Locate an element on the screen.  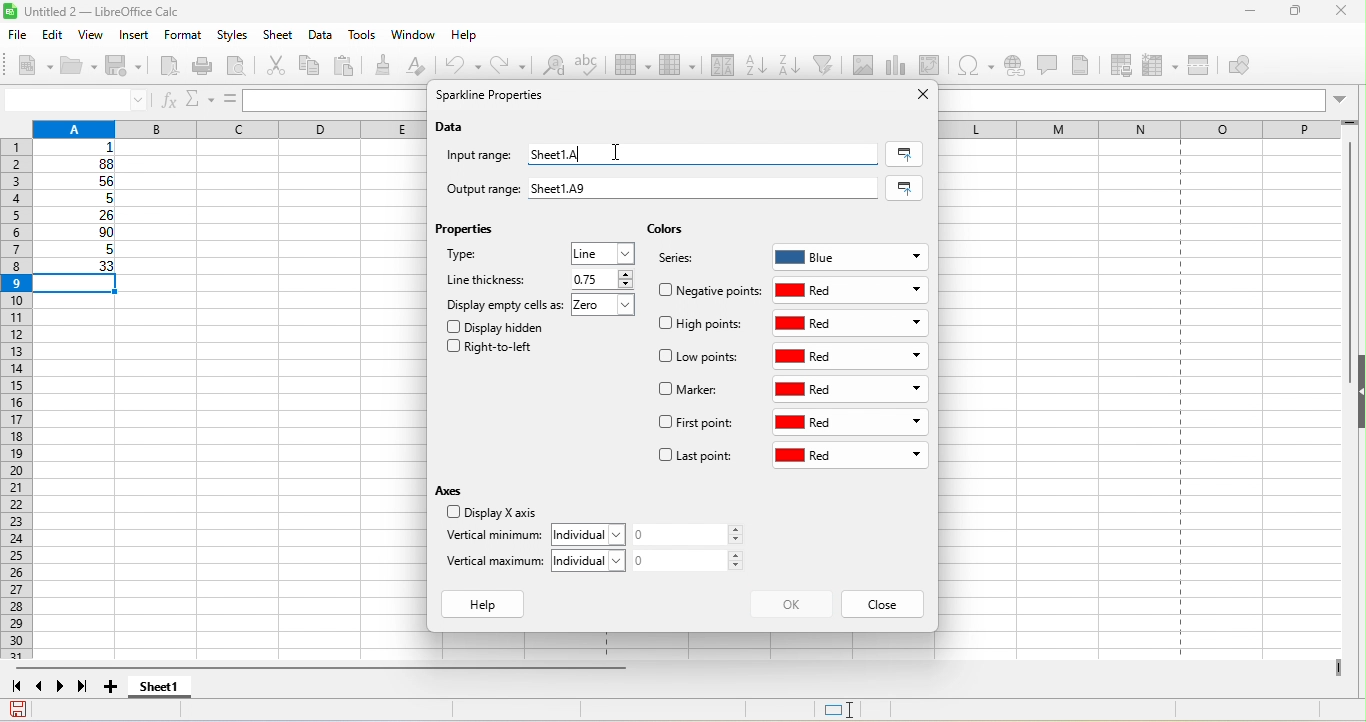
series is located at coordinates (686, 261).